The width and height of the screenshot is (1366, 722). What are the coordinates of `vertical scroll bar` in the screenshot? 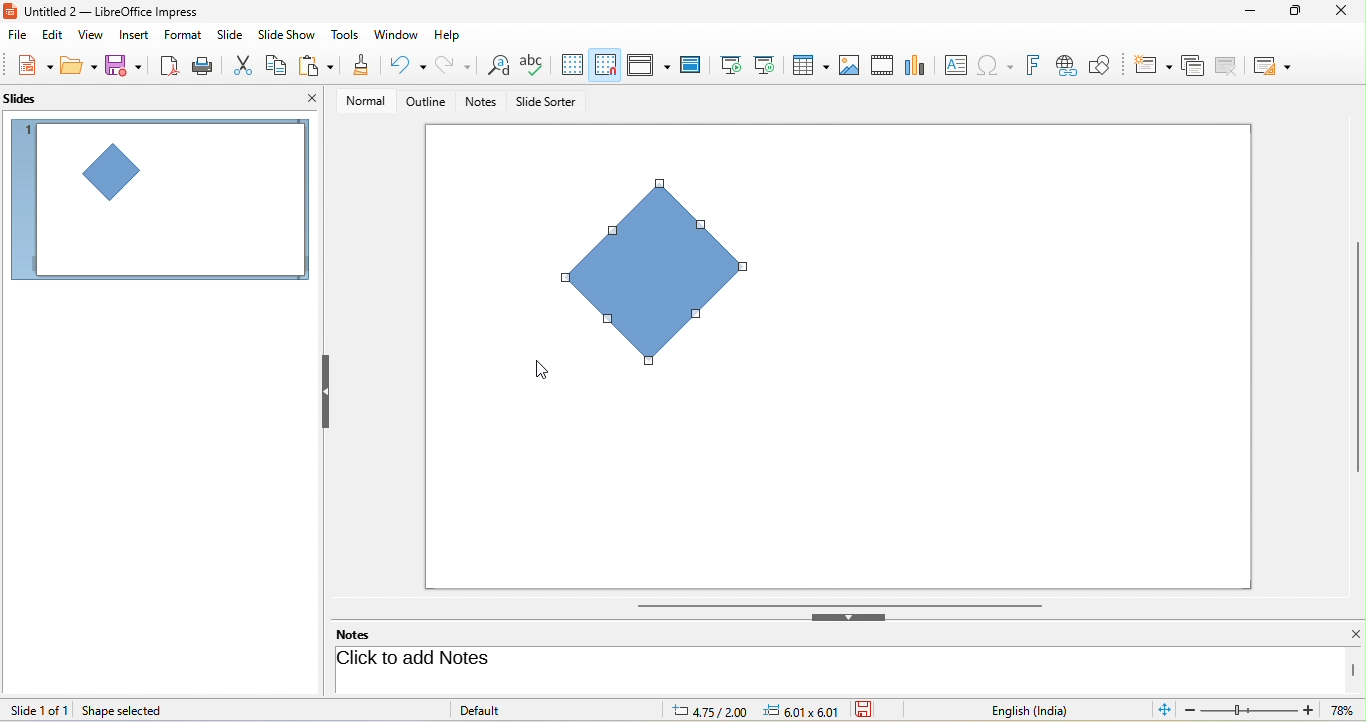 It's located at (1354, 670).